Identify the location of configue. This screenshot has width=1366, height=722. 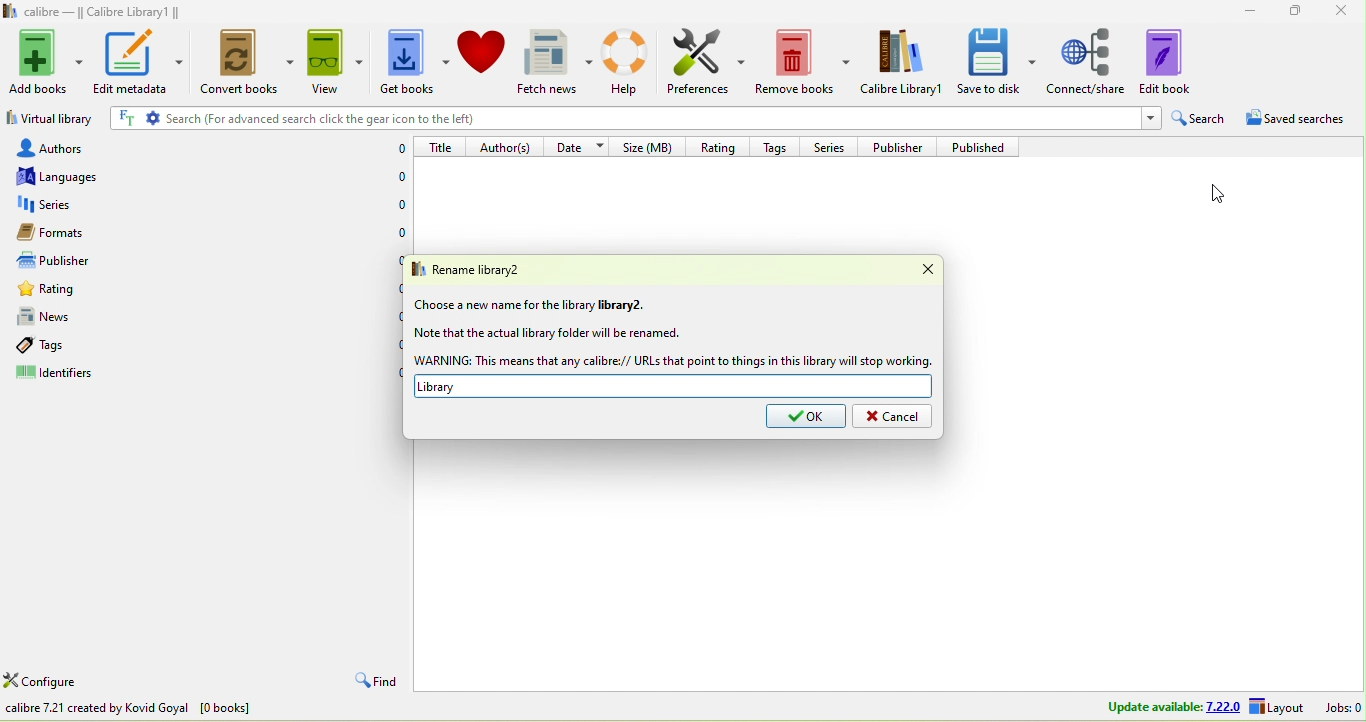
(64, 683).